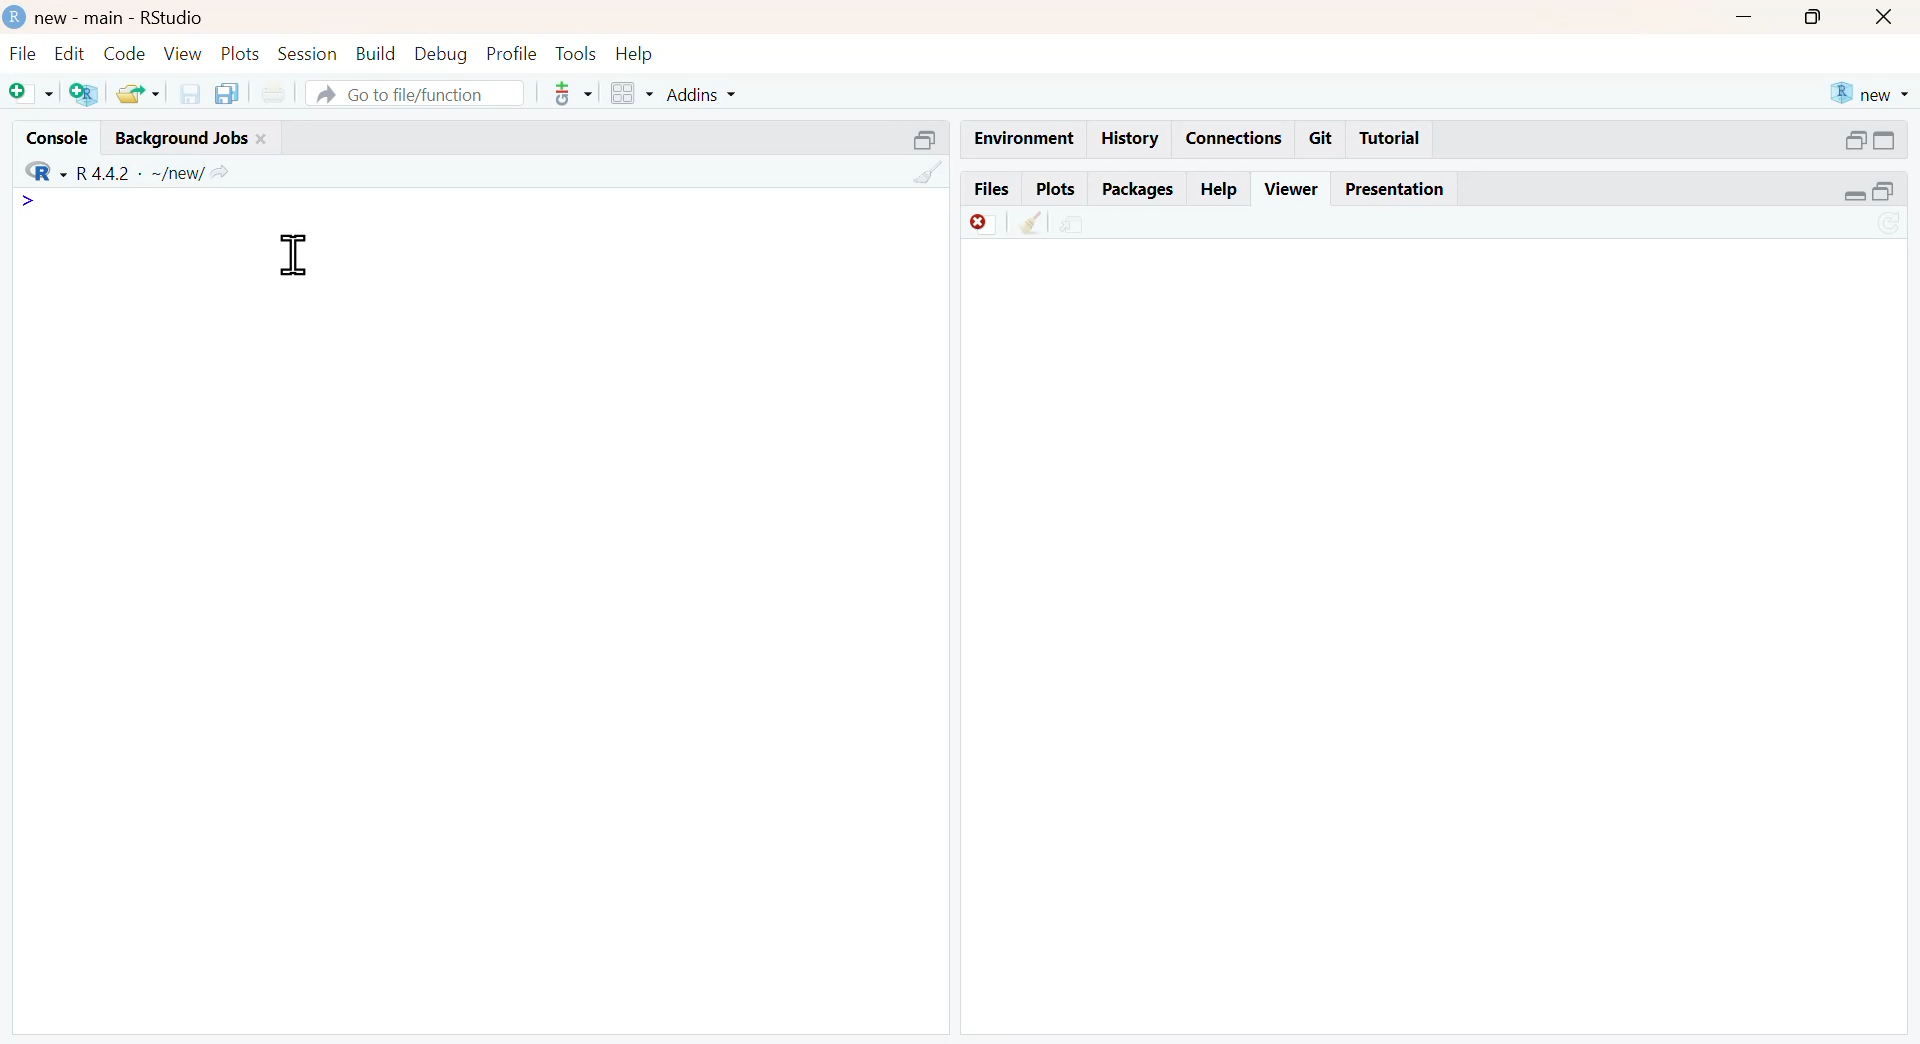 This screenshot has width=1920, height=1044. What do you see at coordinates (1221, 189) in the screenshot?
I see `help` at bounding box center [1221, 189].